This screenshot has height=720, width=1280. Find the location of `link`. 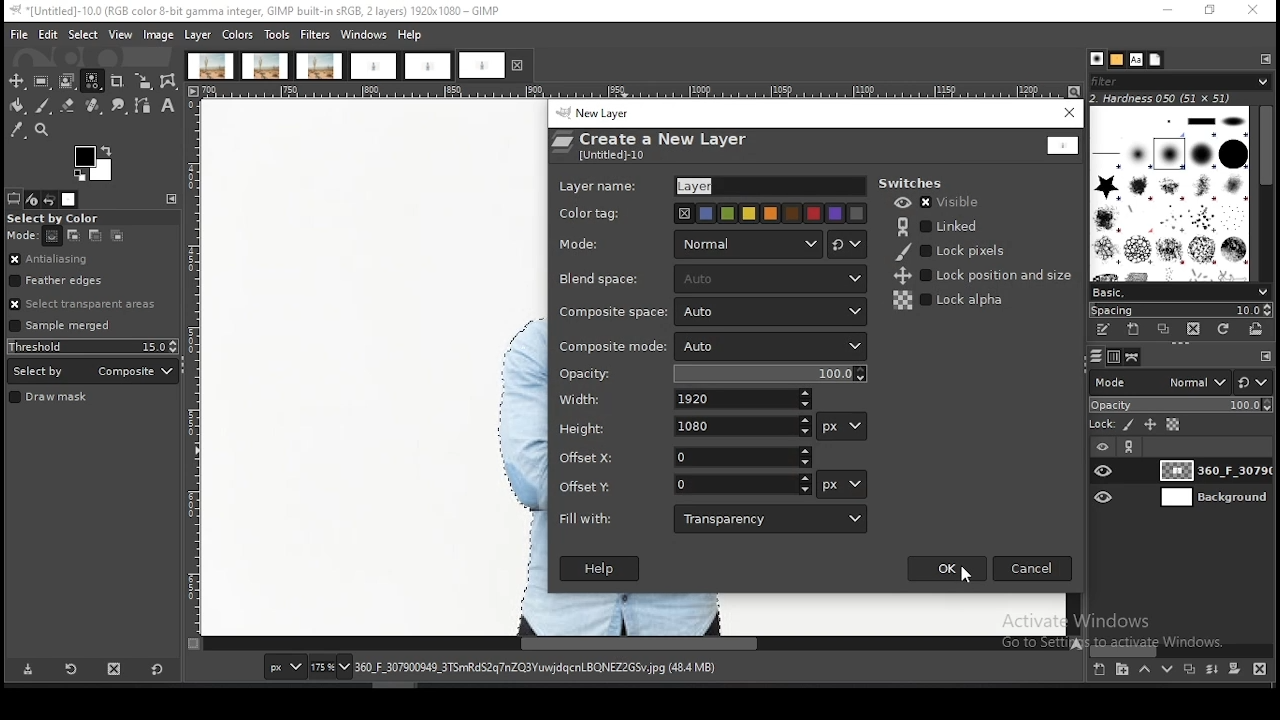

link is located at coordinates (1130, 447).